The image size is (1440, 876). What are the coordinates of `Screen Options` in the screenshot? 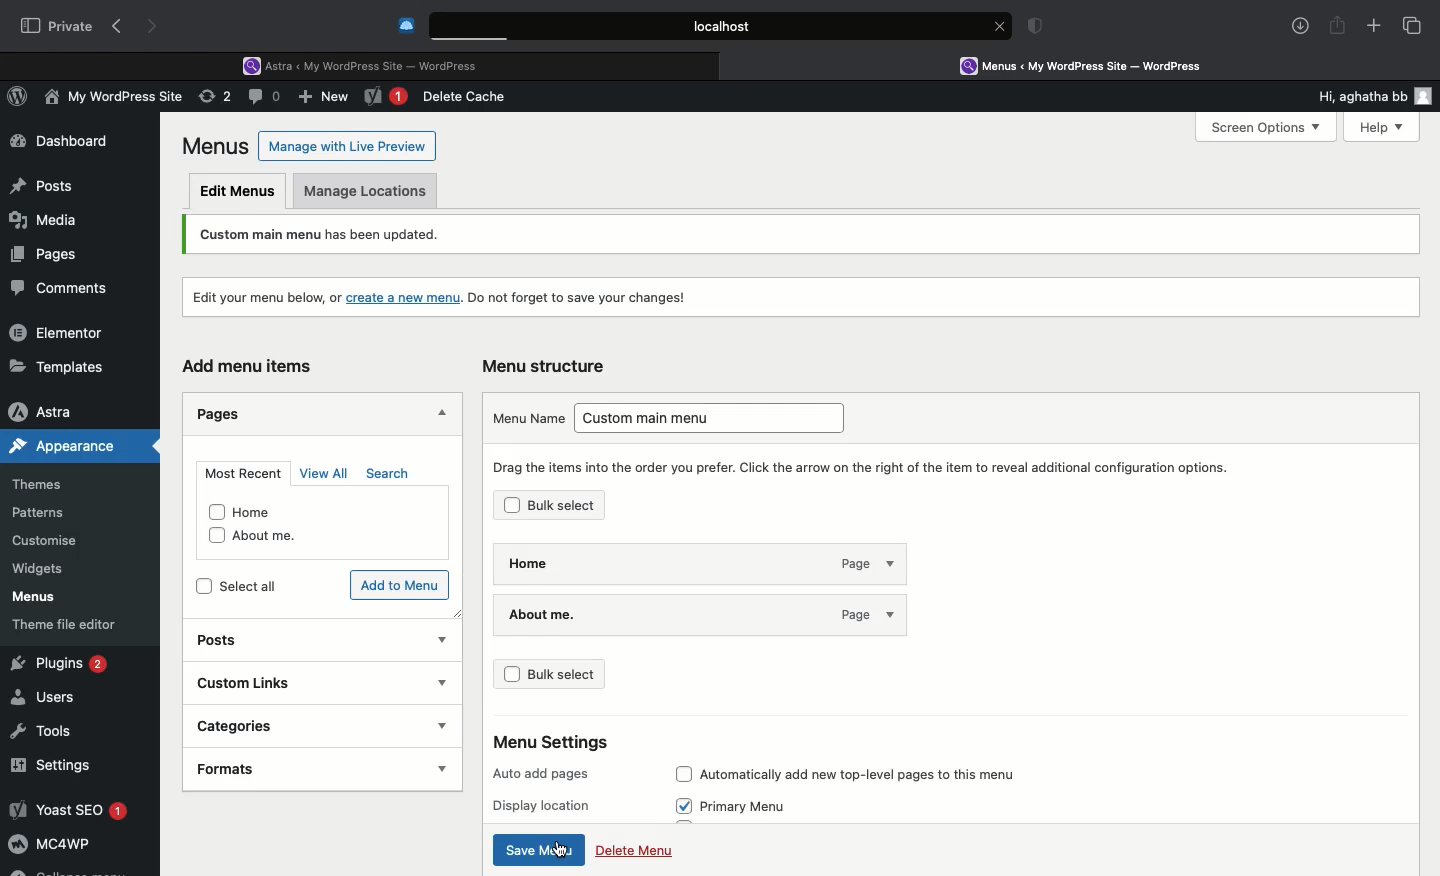 It's located at (1264, 128).